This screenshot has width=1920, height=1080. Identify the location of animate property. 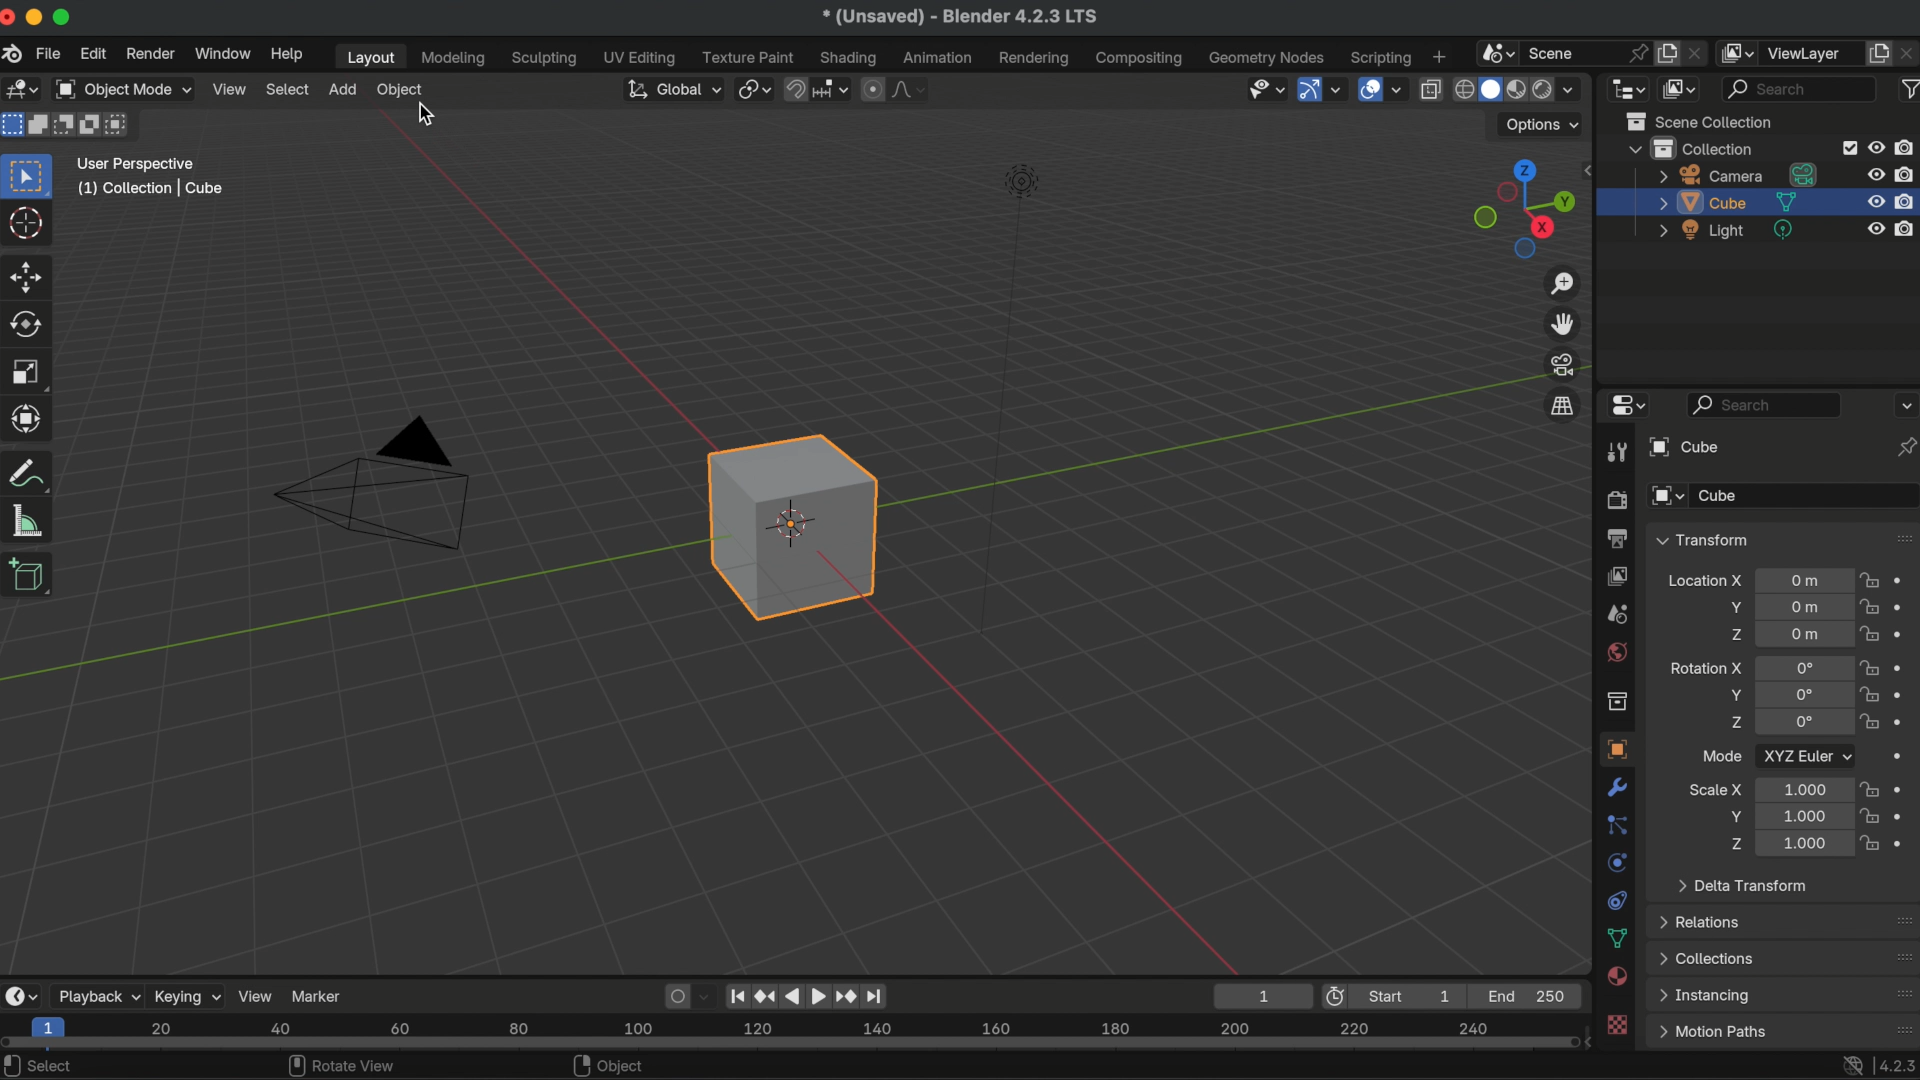
(1904, 841).